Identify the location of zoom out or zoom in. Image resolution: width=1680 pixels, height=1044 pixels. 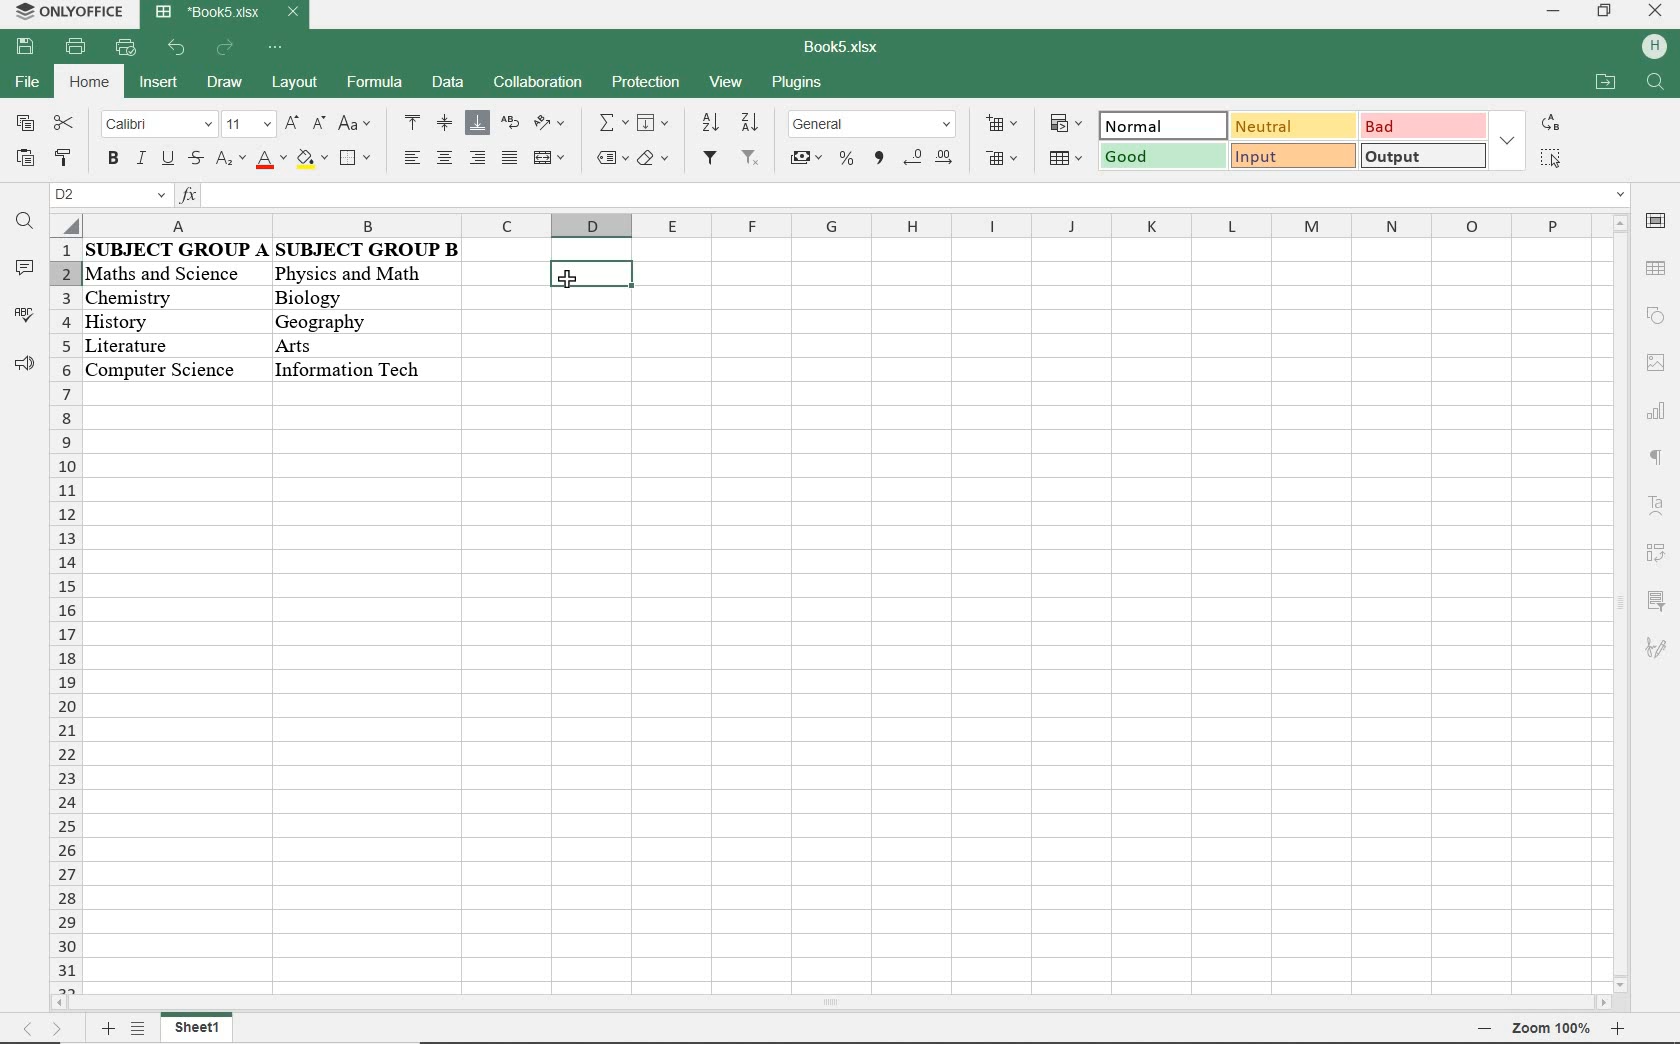
(1562, 1029).